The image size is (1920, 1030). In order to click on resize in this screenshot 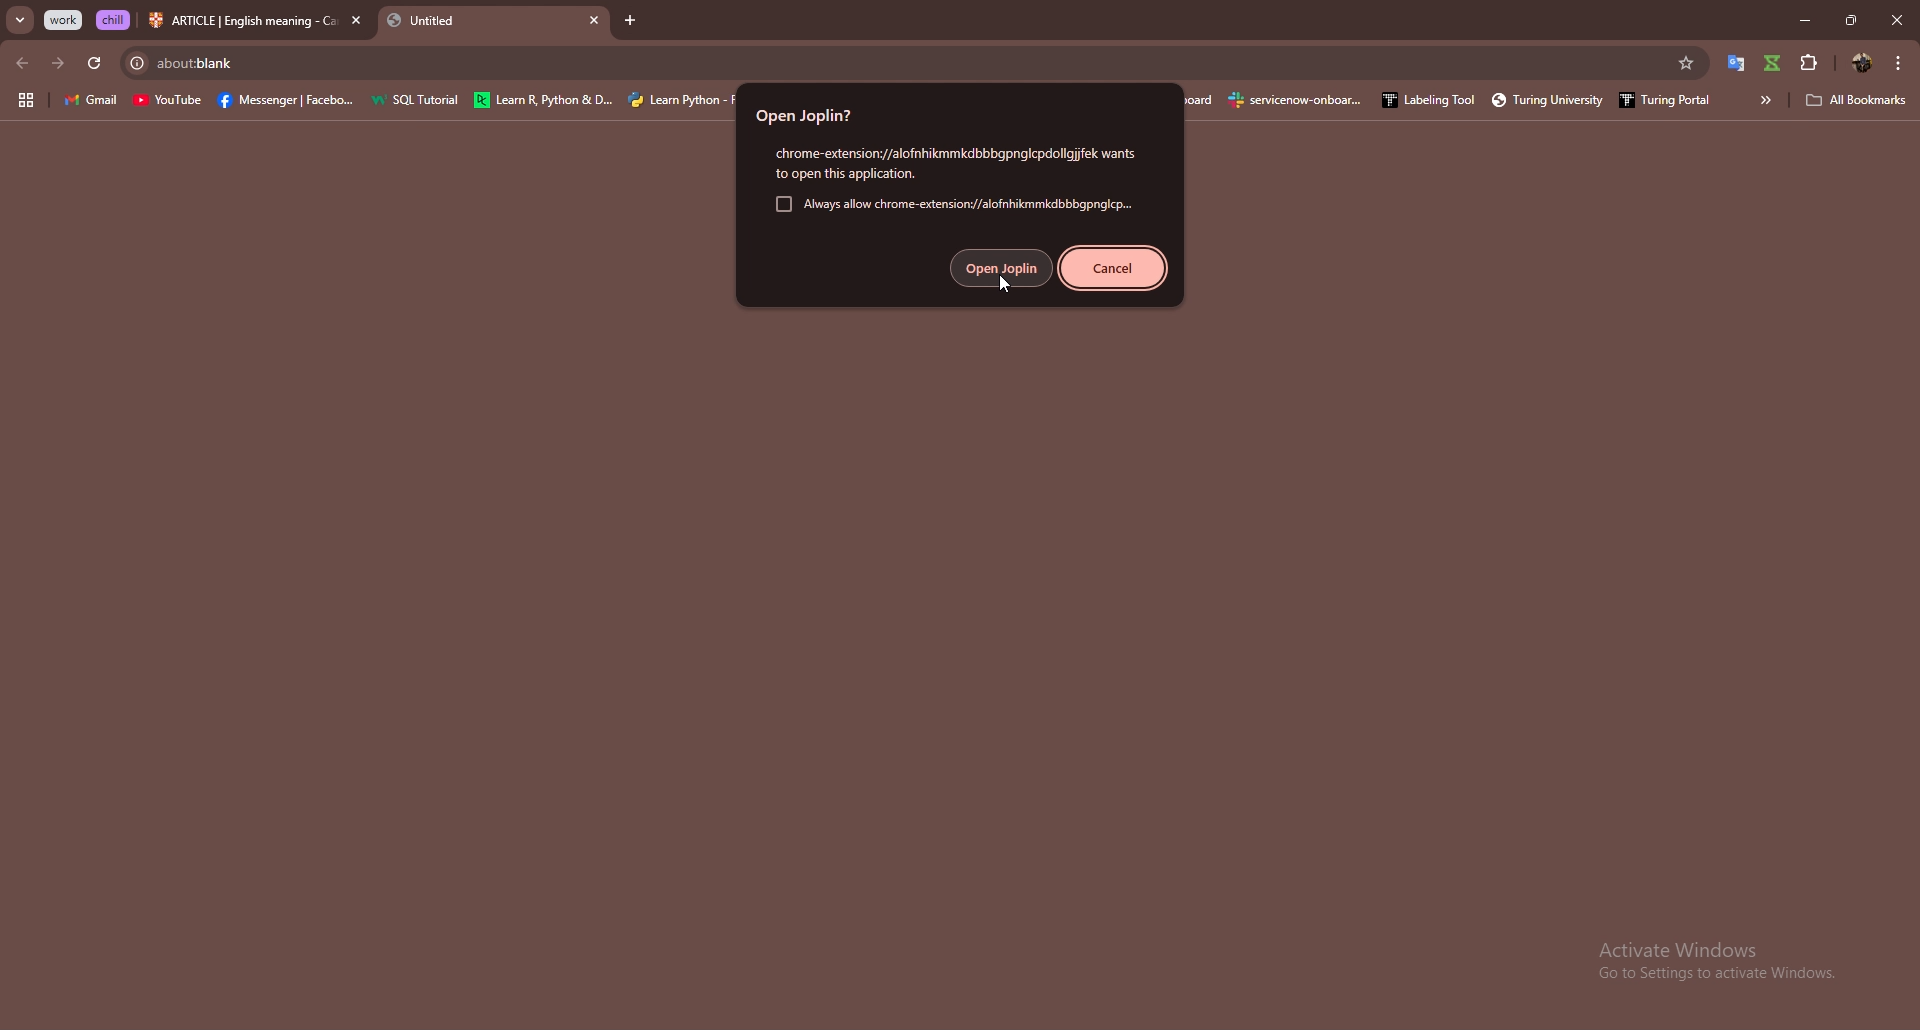, I will do `click(1850, 19)`.